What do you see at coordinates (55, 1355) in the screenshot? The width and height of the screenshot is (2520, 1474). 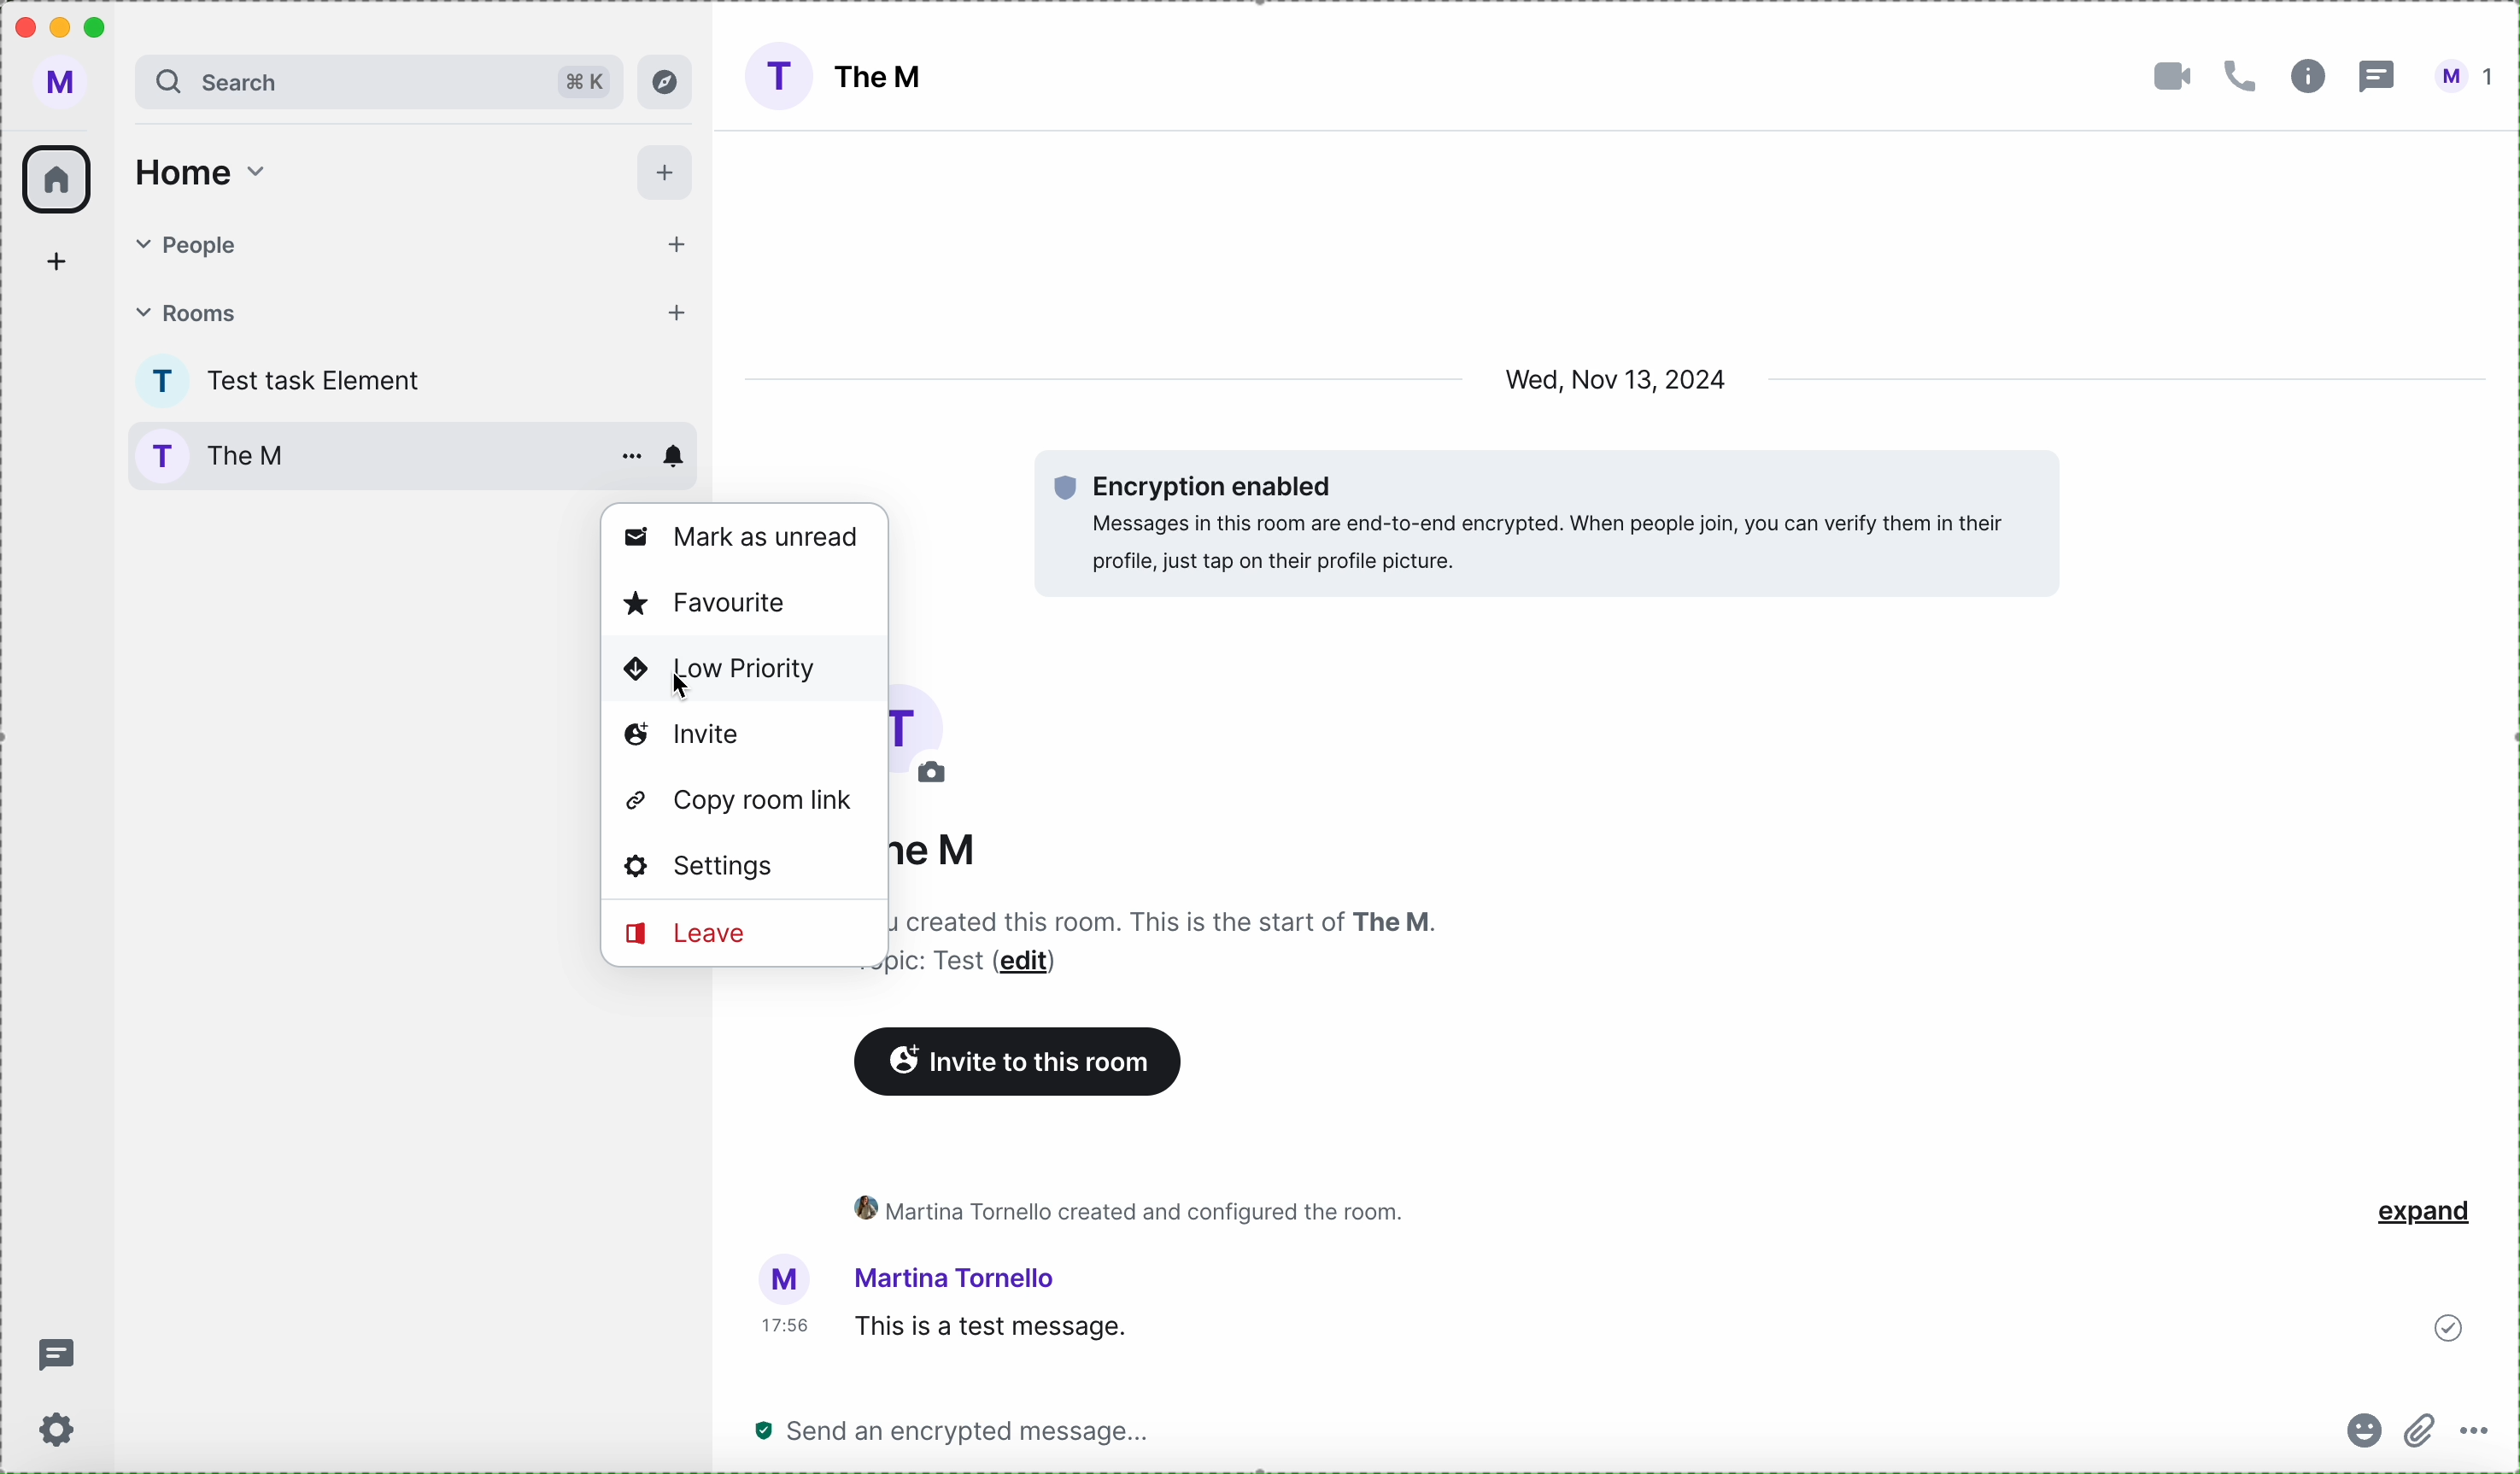 I see `threads` at bounding box center [55, 1355].